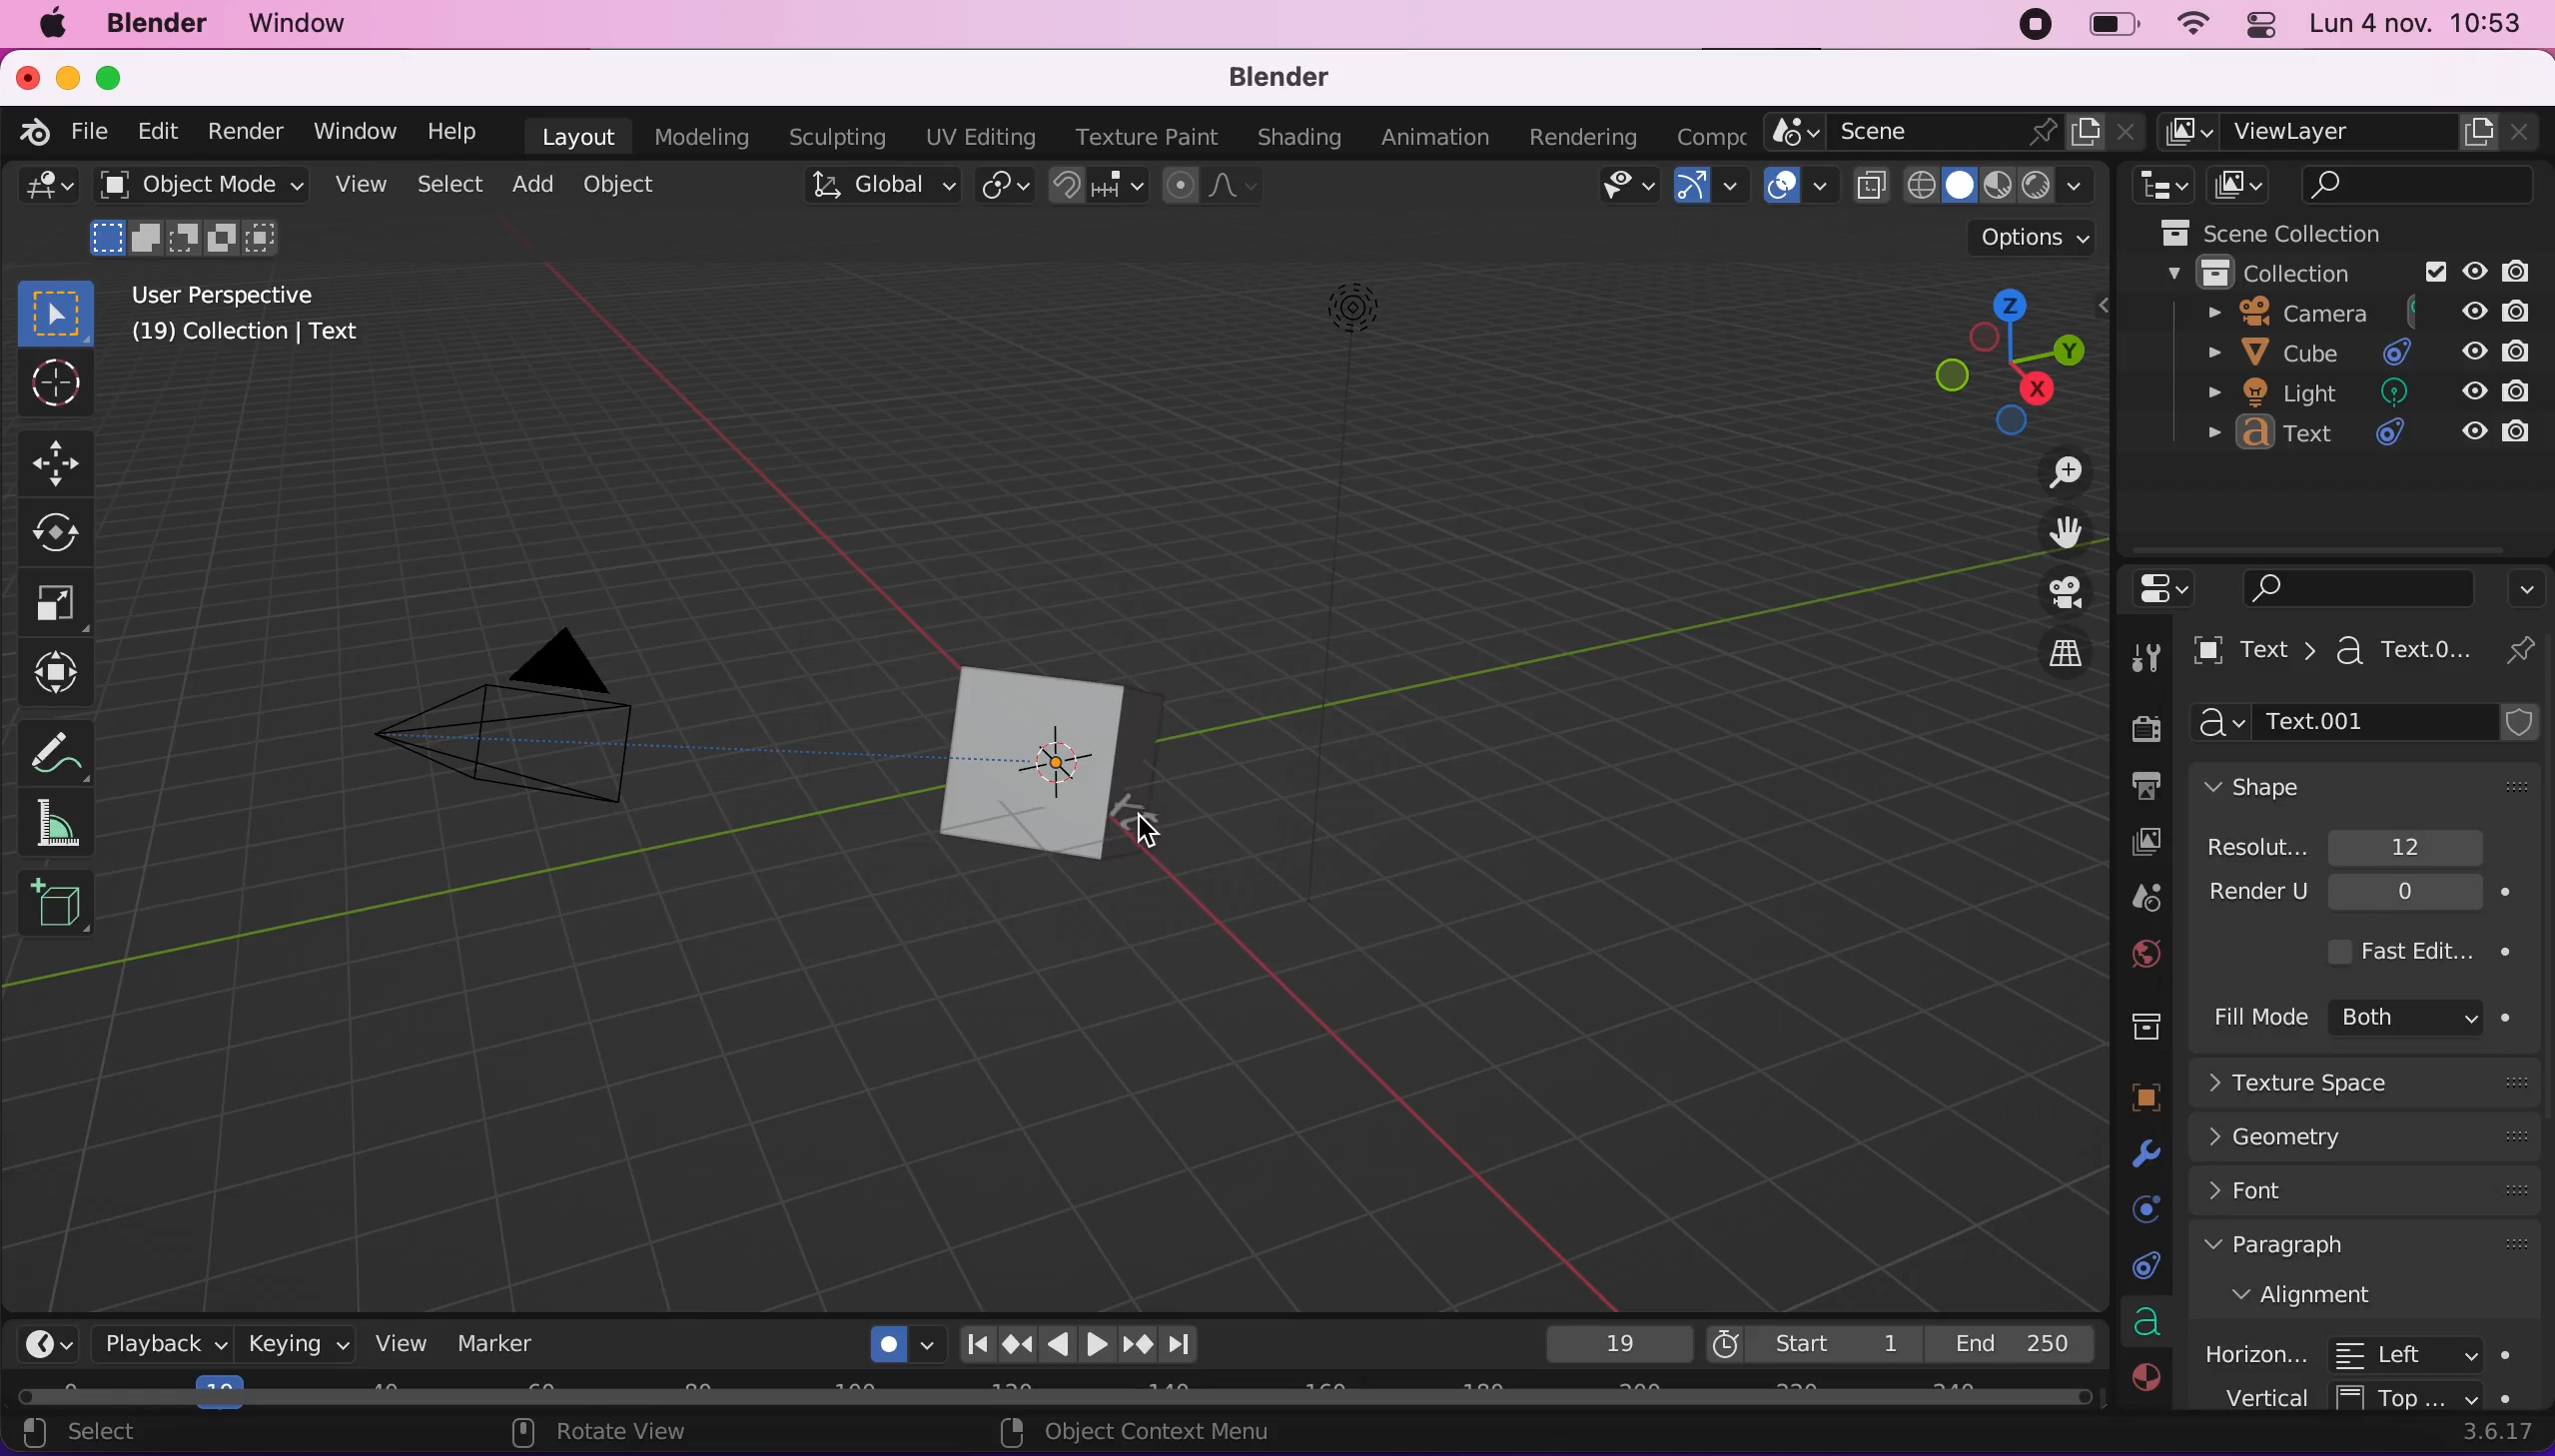 The image size is (2555, 1456). I want to click on shape, so click(2362, 786).